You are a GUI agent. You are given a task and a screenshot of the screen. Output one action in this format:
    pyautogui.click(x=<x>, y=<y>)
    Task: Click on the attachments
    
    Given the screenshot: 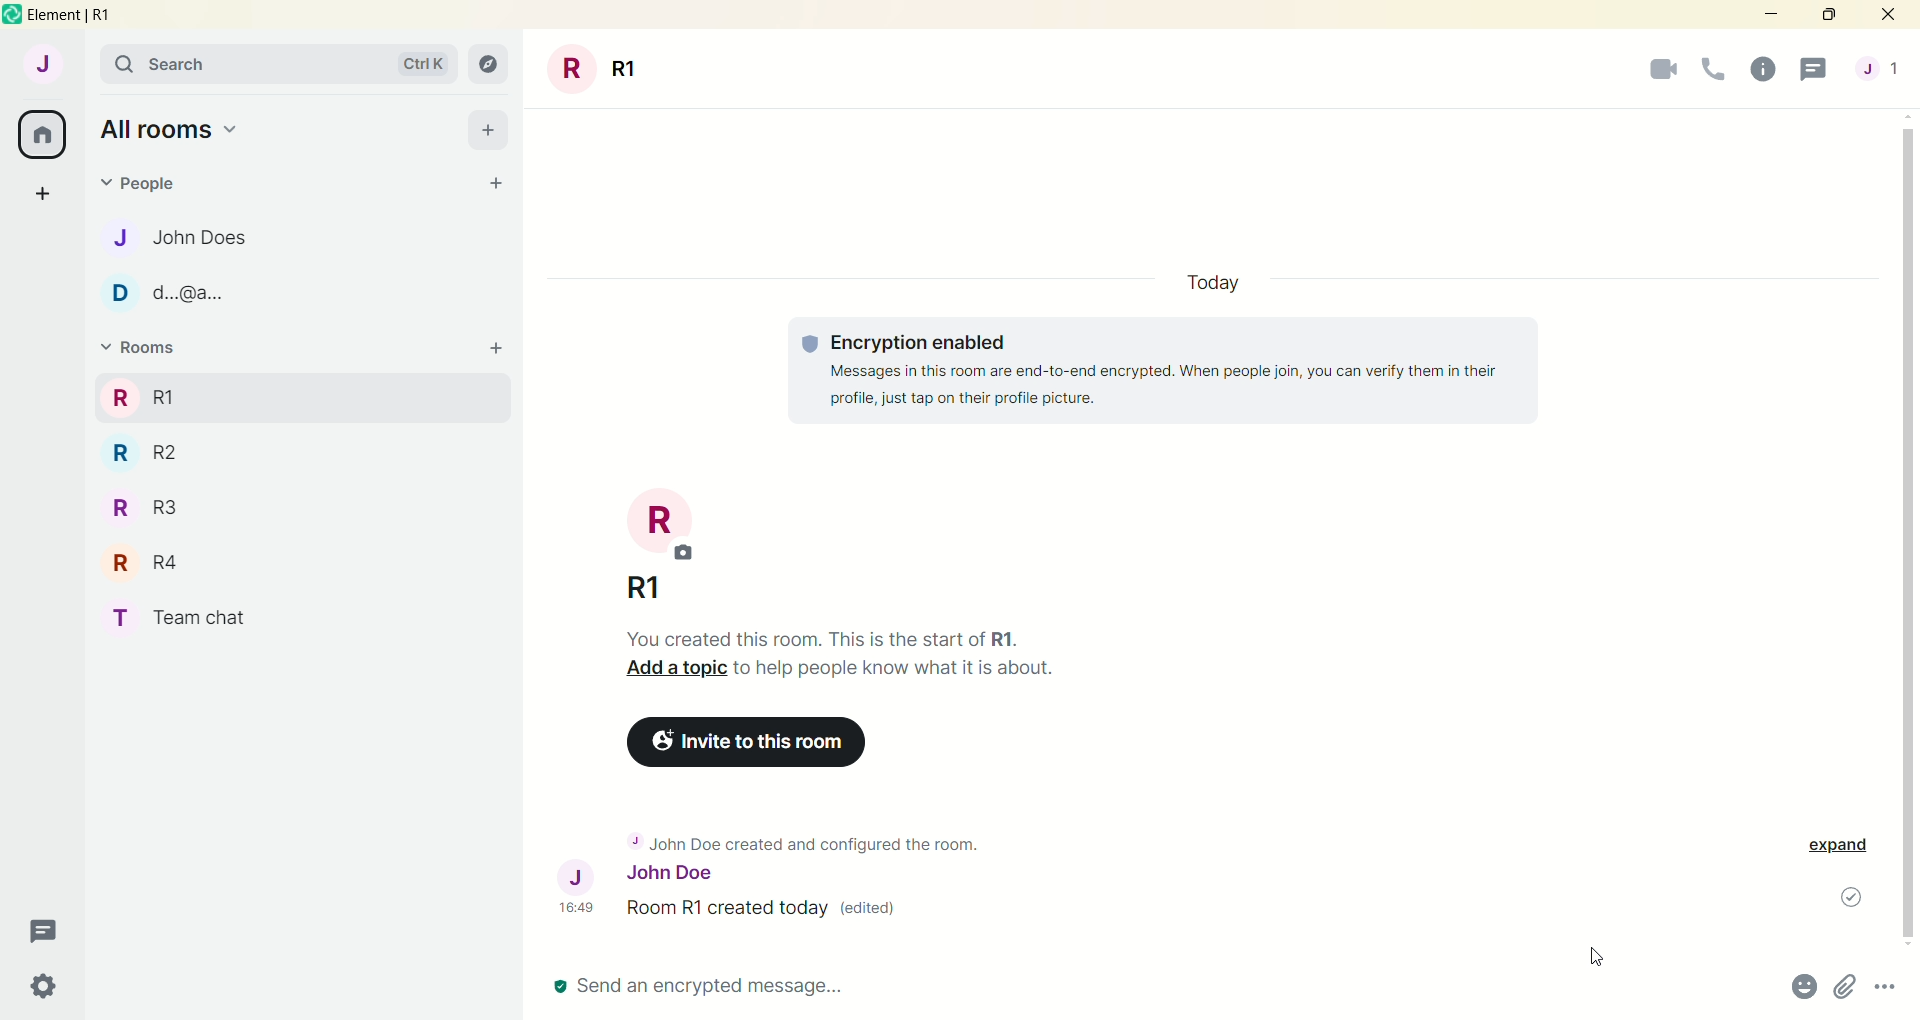 What is the action you would take?
    pyautogui.click(x=1845, y=989)
    